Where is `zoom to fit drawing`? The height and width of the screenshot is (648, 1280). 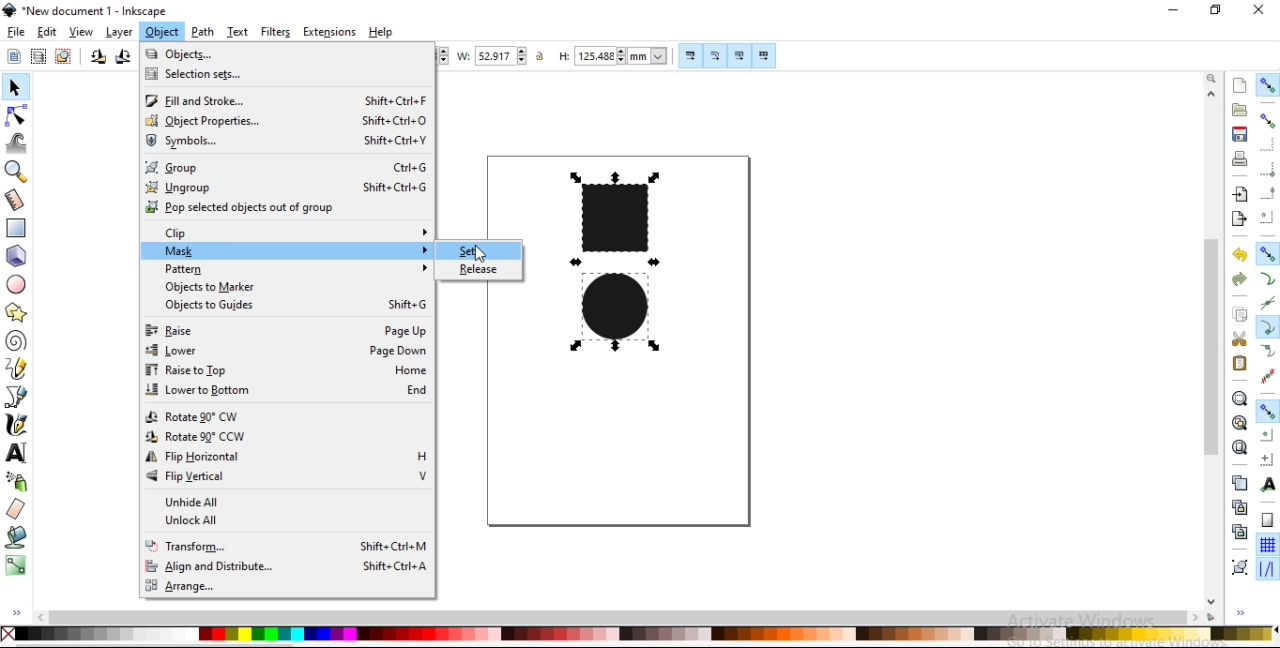 zoom to fit drawing is located at coordinates (1239, 422).